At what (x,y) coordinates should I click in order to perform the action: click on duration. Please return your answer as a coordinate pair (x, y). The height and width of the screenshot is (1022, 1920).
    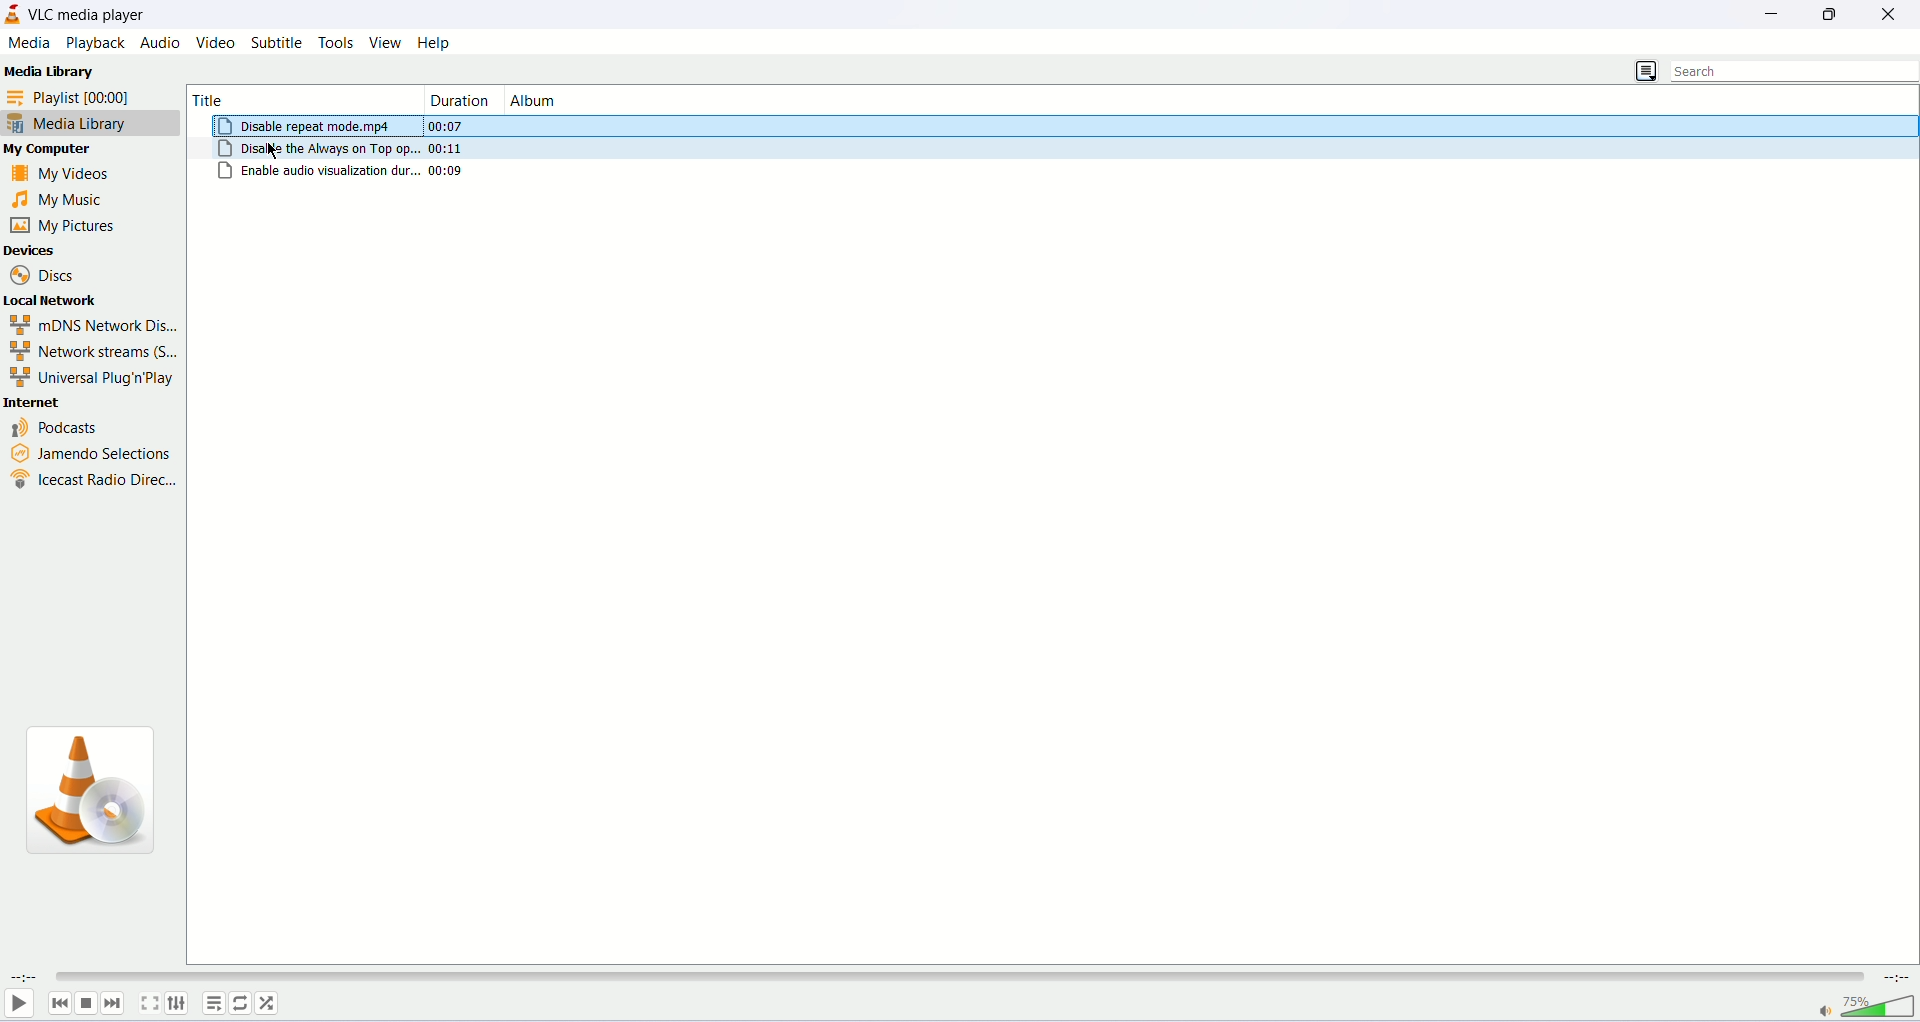
    Looking at the image, I should click on (461, 99).